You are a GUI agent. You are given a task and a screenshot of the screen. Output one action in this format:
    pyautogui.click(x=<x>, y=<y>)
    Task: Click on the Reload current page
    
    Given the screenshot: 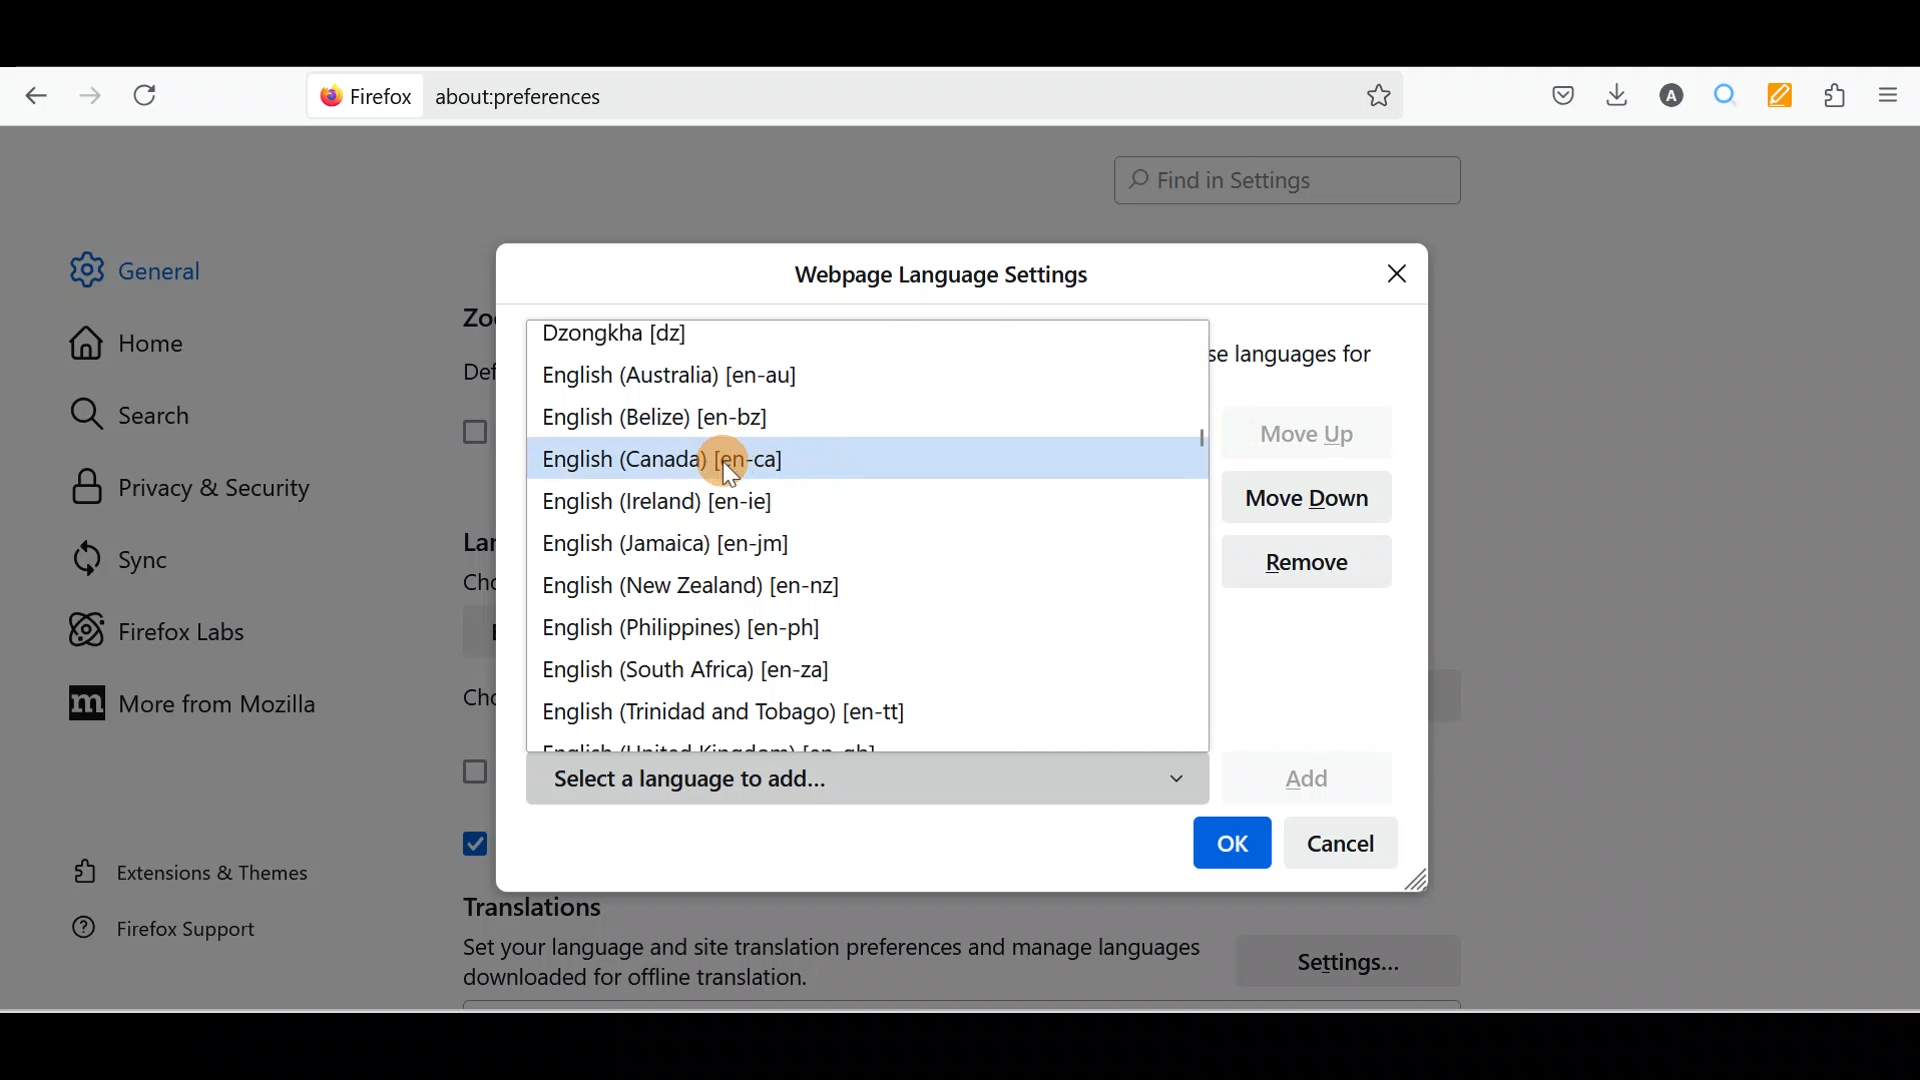 What is the action you would take?
    pyautogui.click(x=152, y=91)
    